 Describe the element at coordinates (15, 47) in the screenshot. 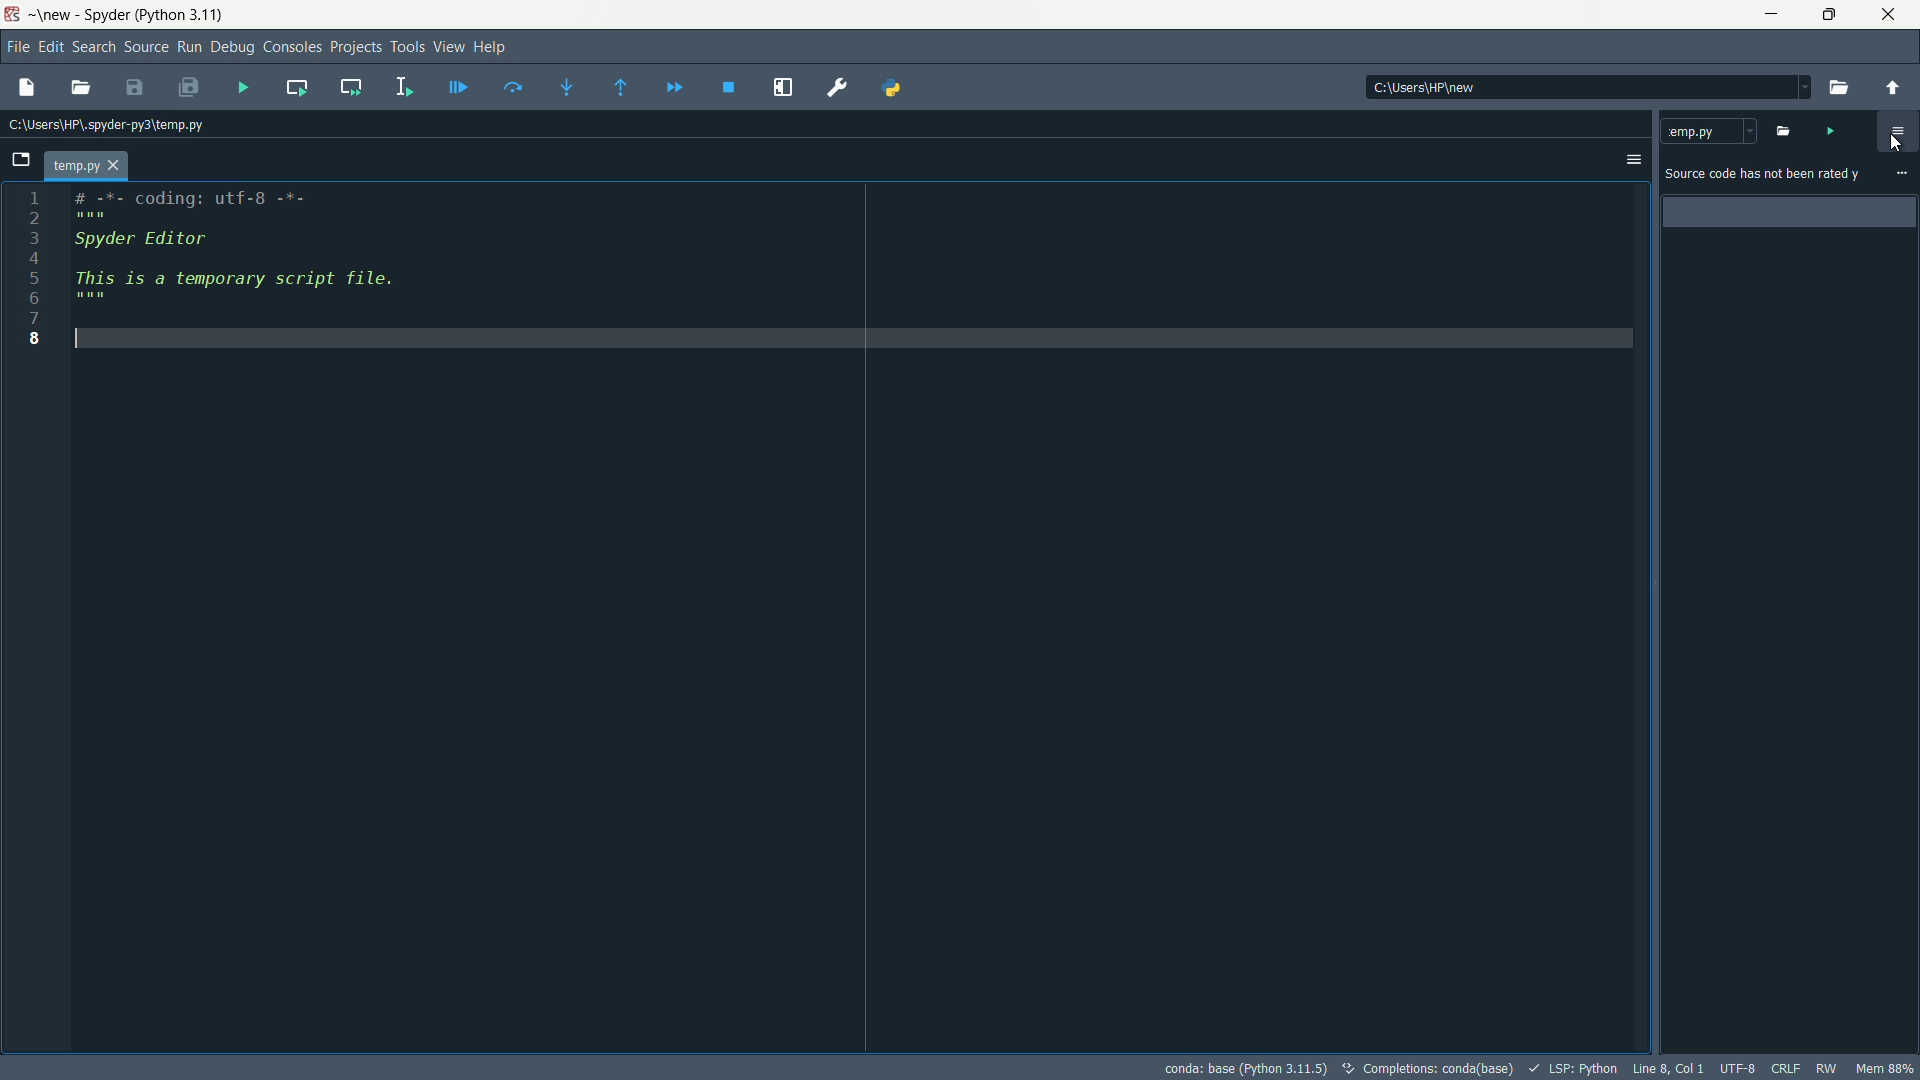

I see `file menu` at that location.